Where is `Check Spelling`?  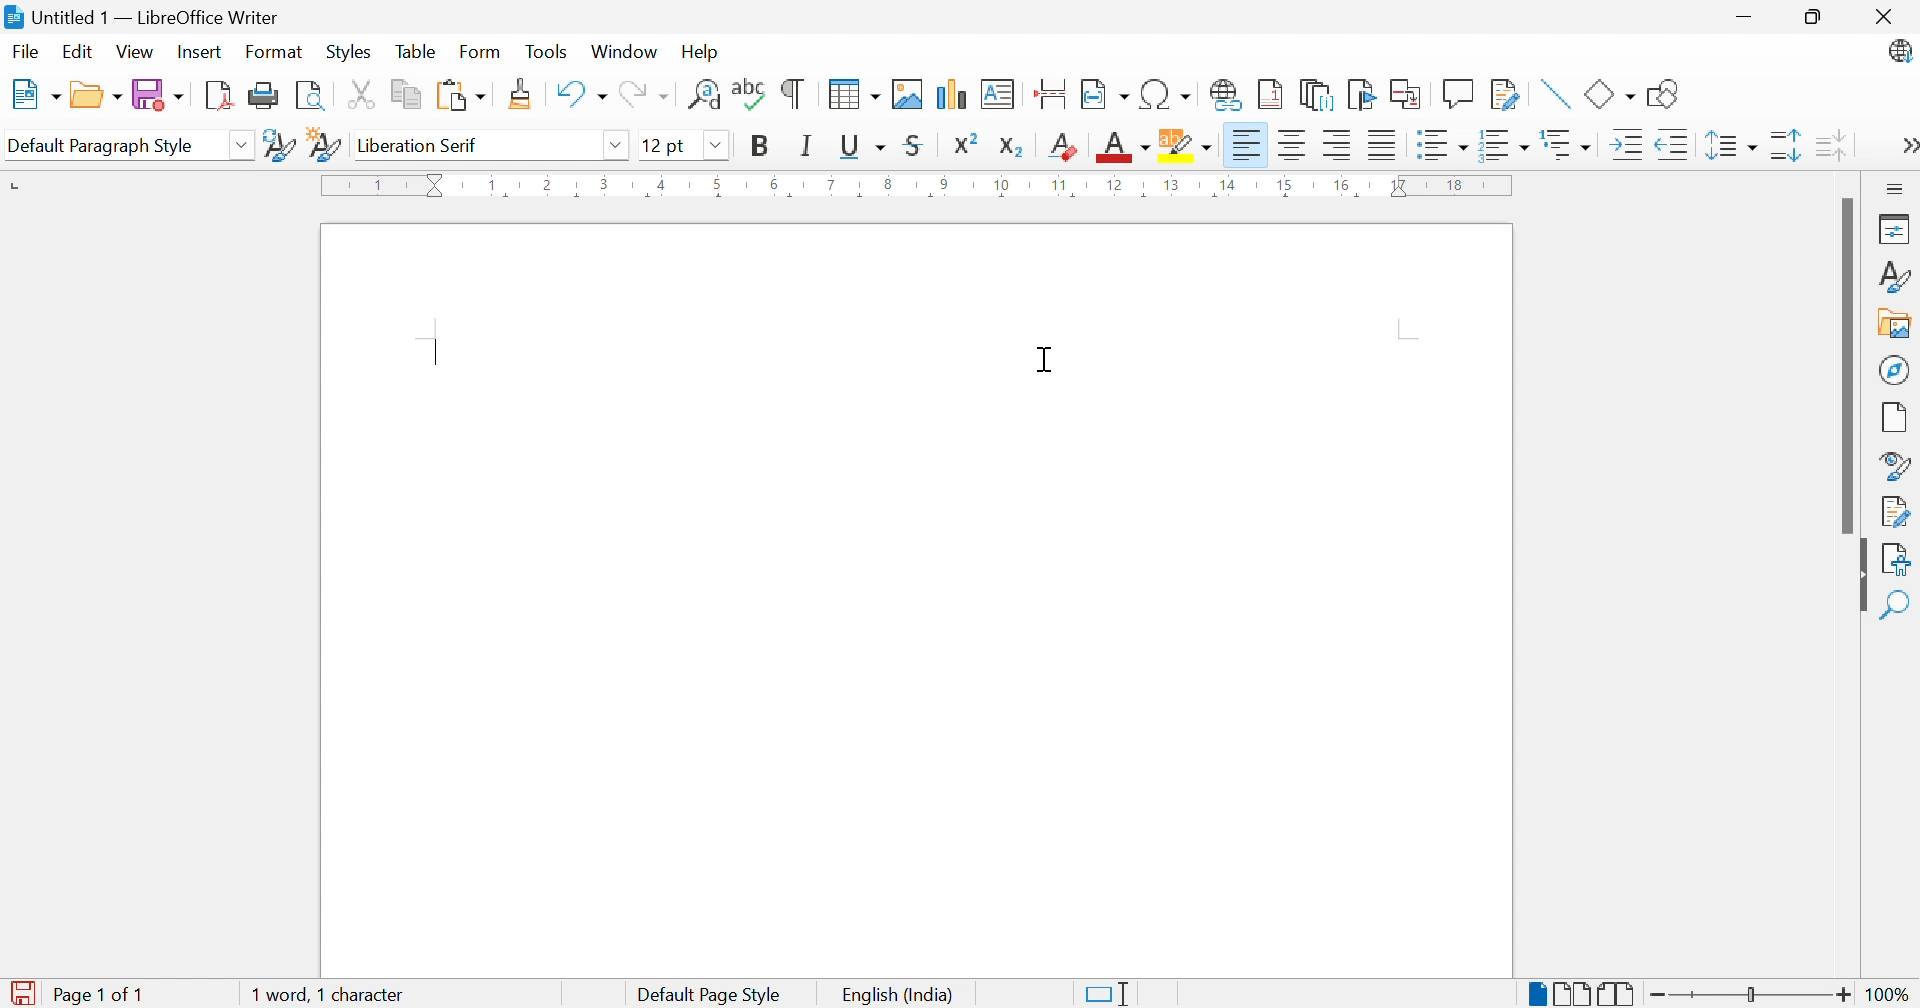
Check Spelling is located at coordinates (747, 96).